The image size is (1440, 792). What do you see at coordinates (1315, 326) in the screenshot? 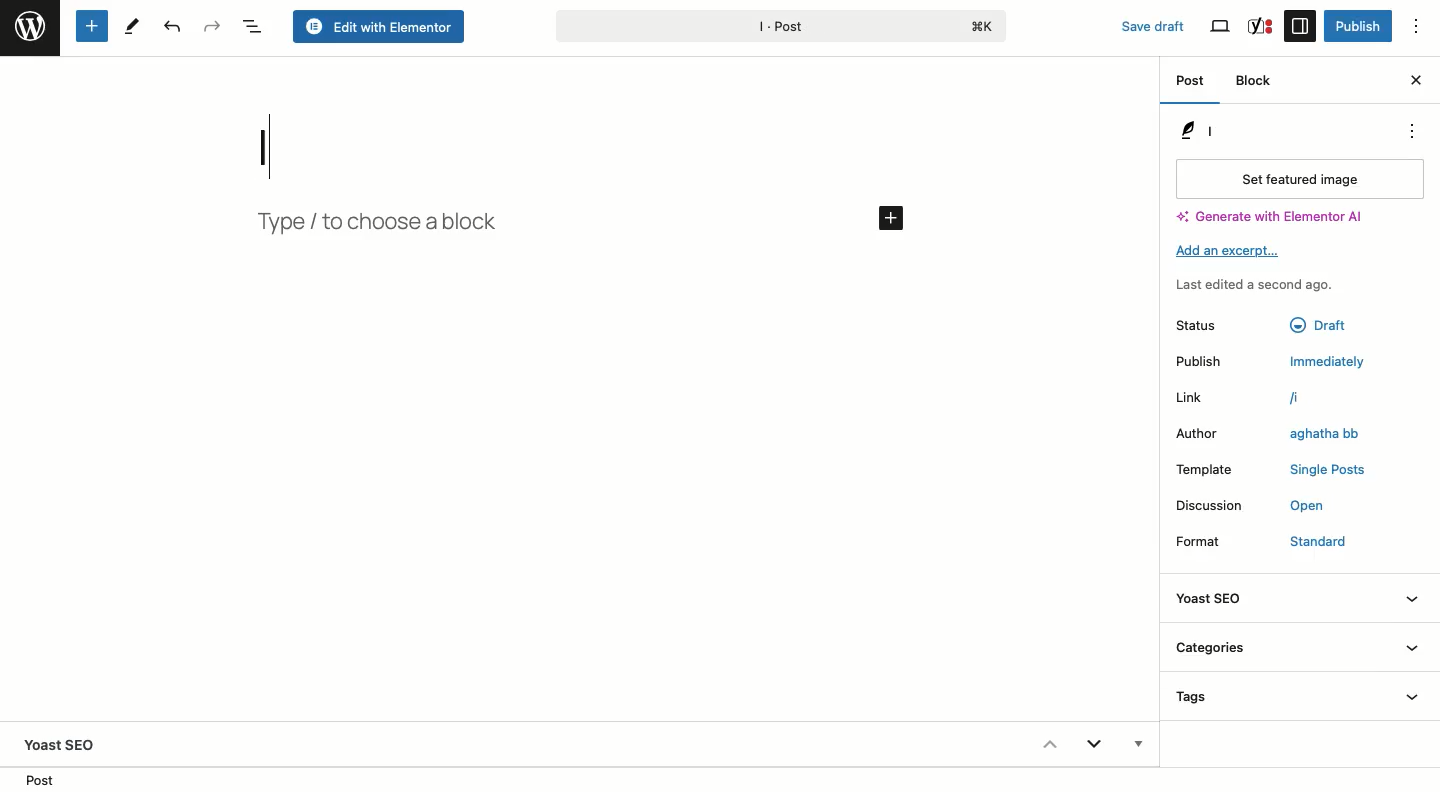
I see `Draft` at bounding box center [1315, 326].